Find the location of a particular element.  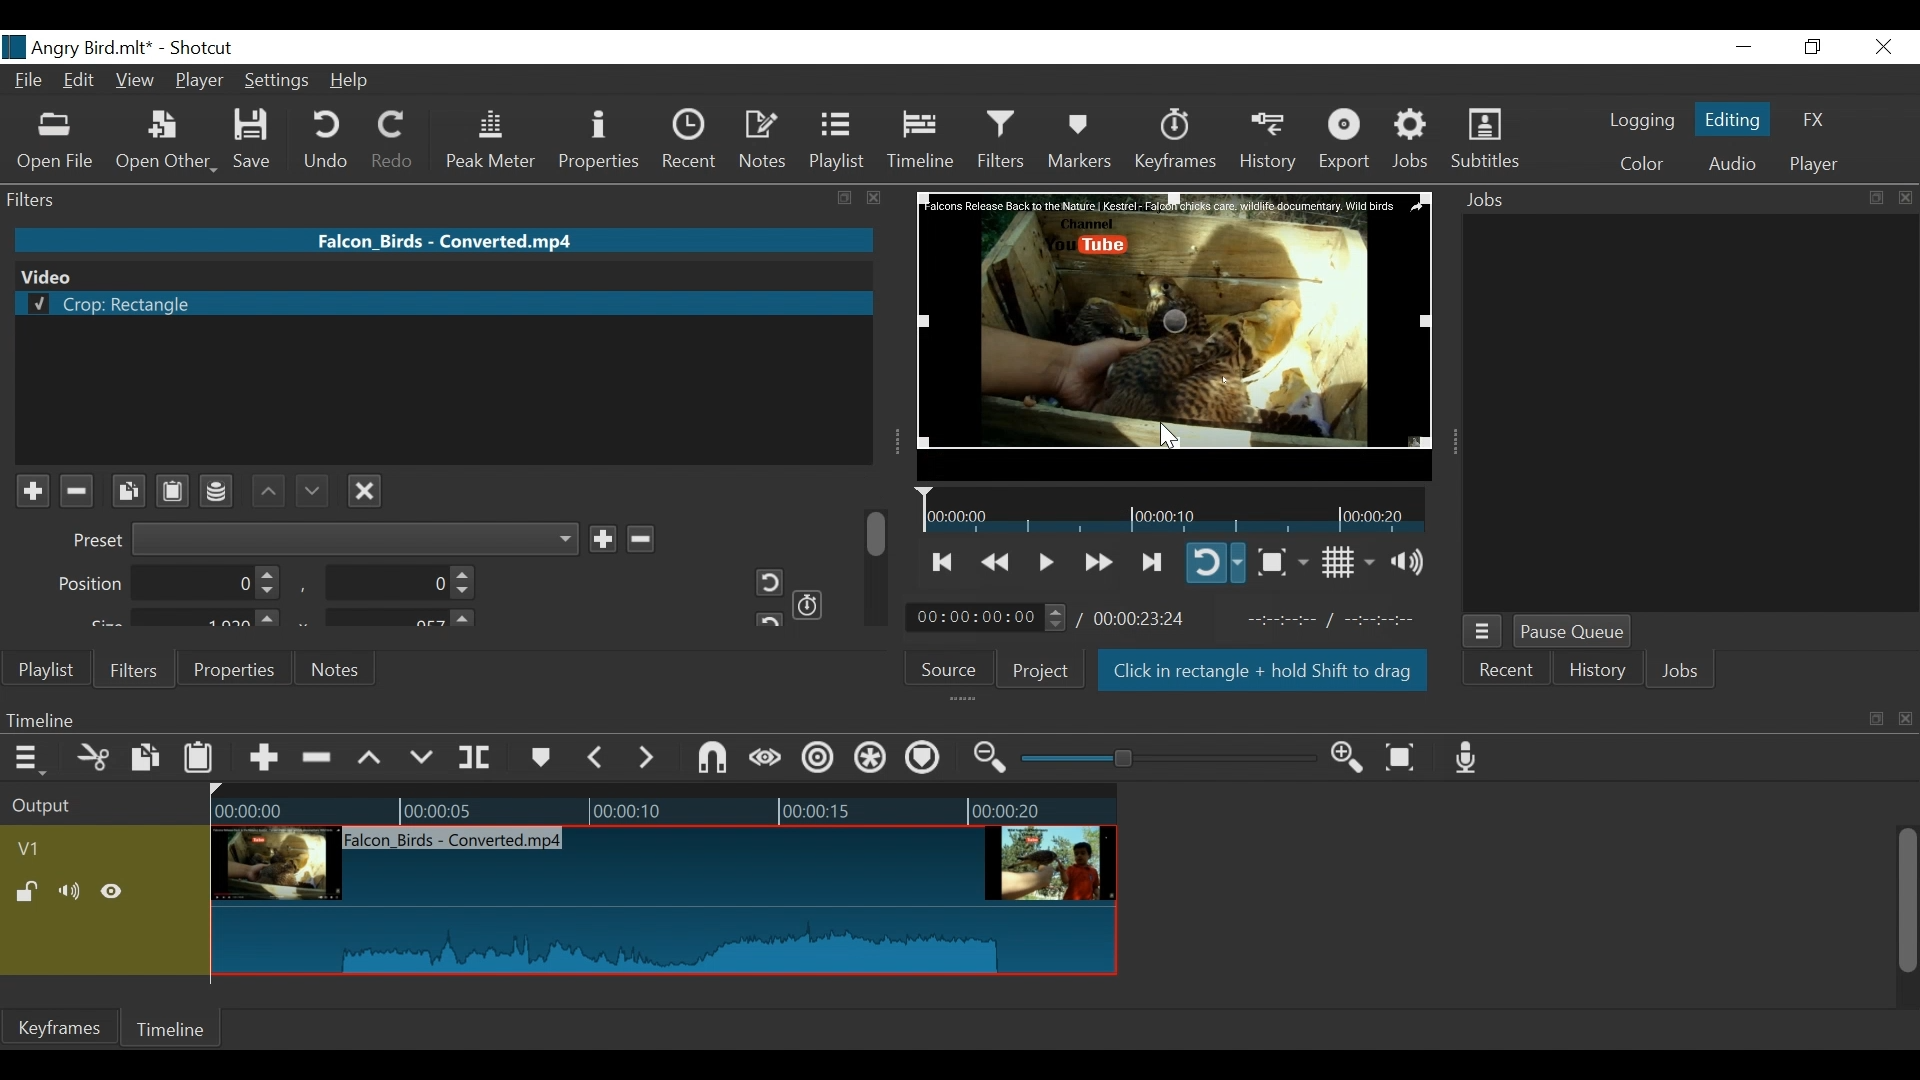

Jobs Panel is located at coordinates (1690, 412).